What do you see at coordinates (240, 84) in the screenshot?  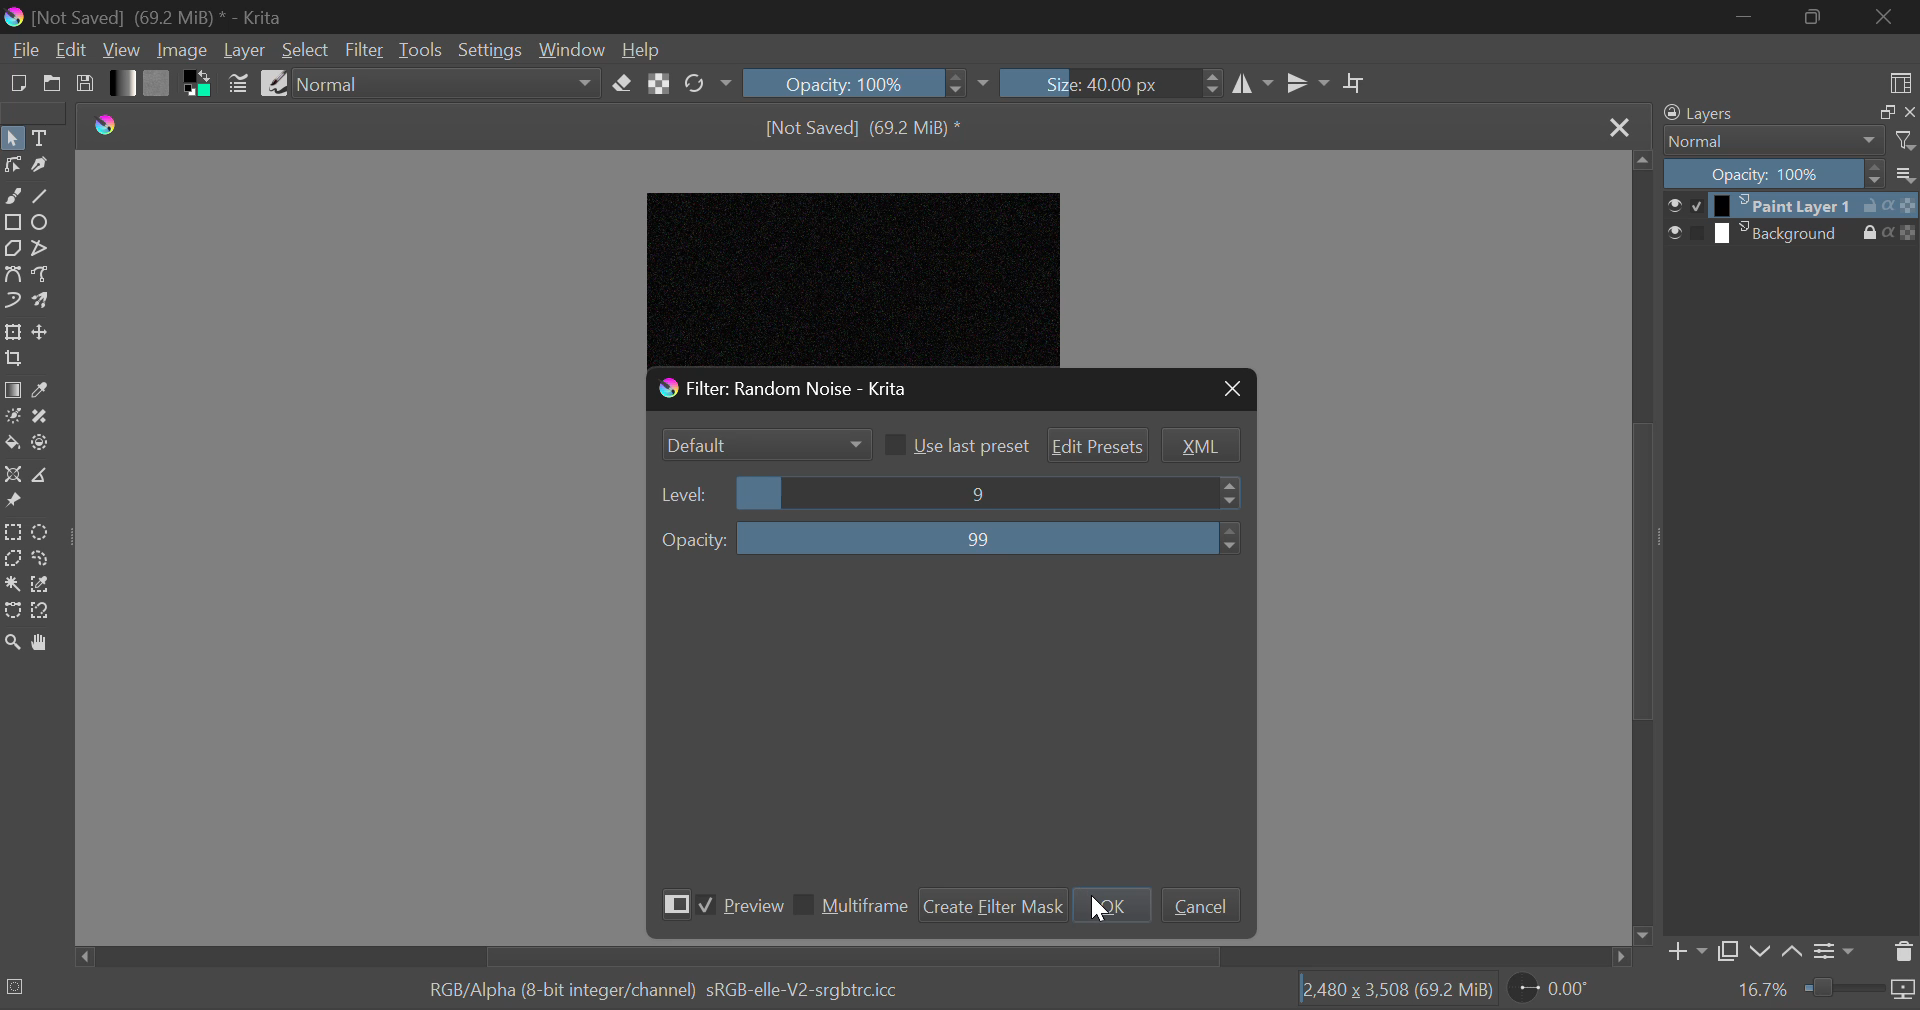 I see `Brush Settings` at bounding box center [240, 84].